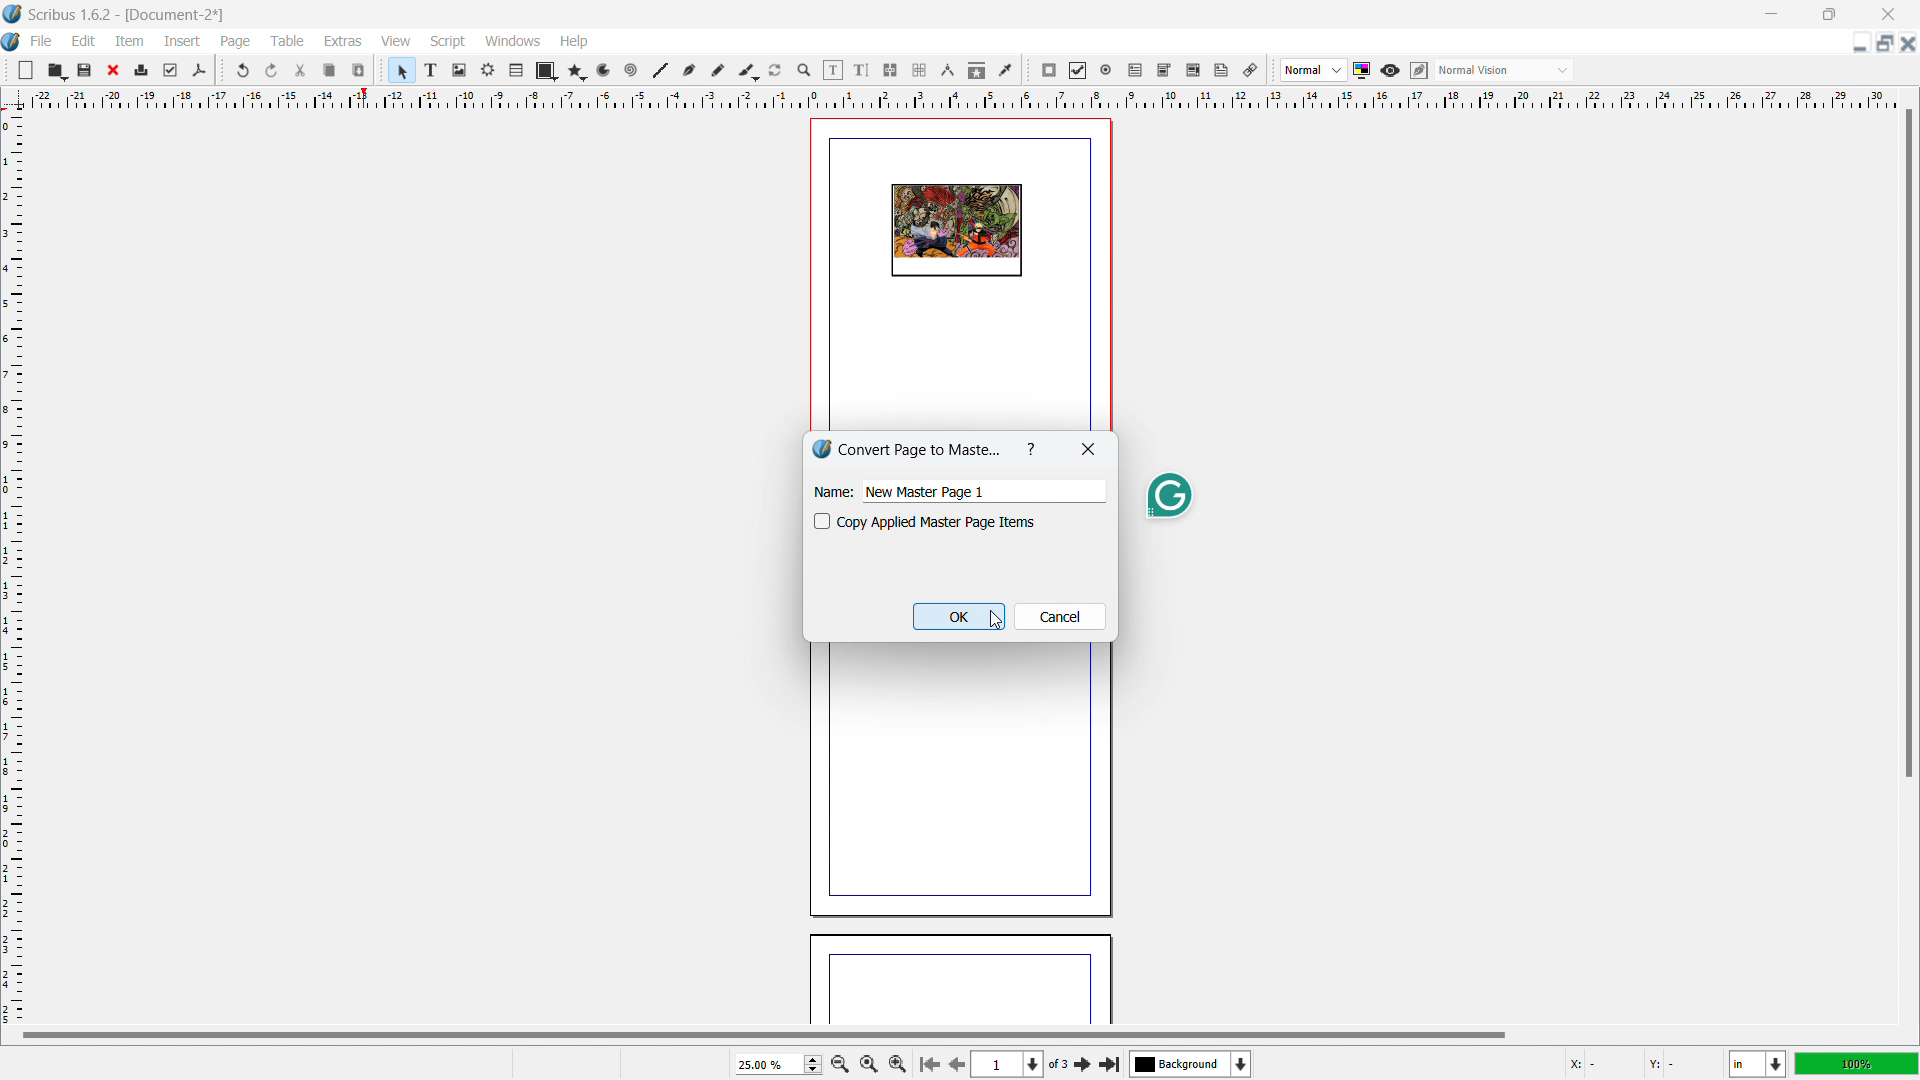 This screenshot has height=1080, width=1920. What do you see at coordinates (1363, 70) in the screenshot?
I see `toggle color management system` at bounding box center [1363, 70].